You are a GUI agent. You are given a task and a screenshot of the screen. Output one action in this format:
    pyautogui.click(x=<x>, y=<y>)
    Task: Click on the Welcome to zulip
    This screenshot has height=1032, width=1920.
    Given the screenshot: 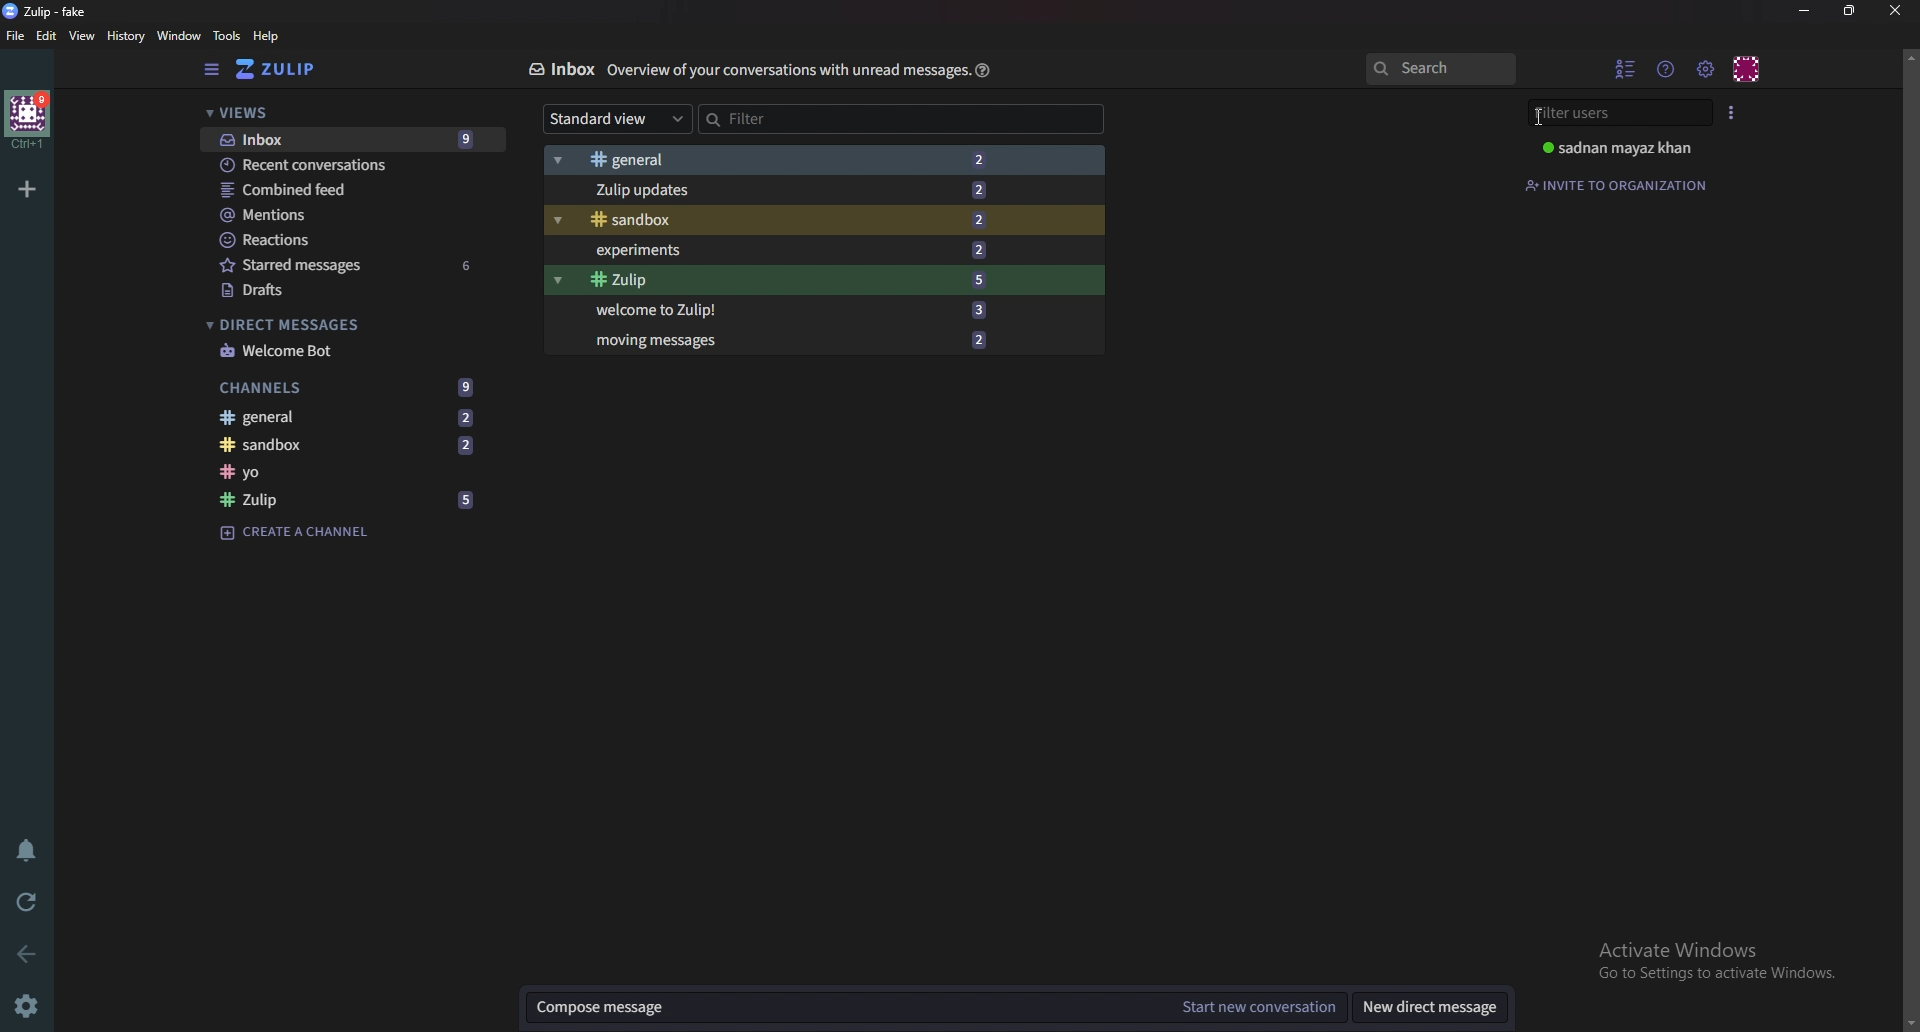 What is the action you would take?
    pyautogui.click(x=790, y=310)
    